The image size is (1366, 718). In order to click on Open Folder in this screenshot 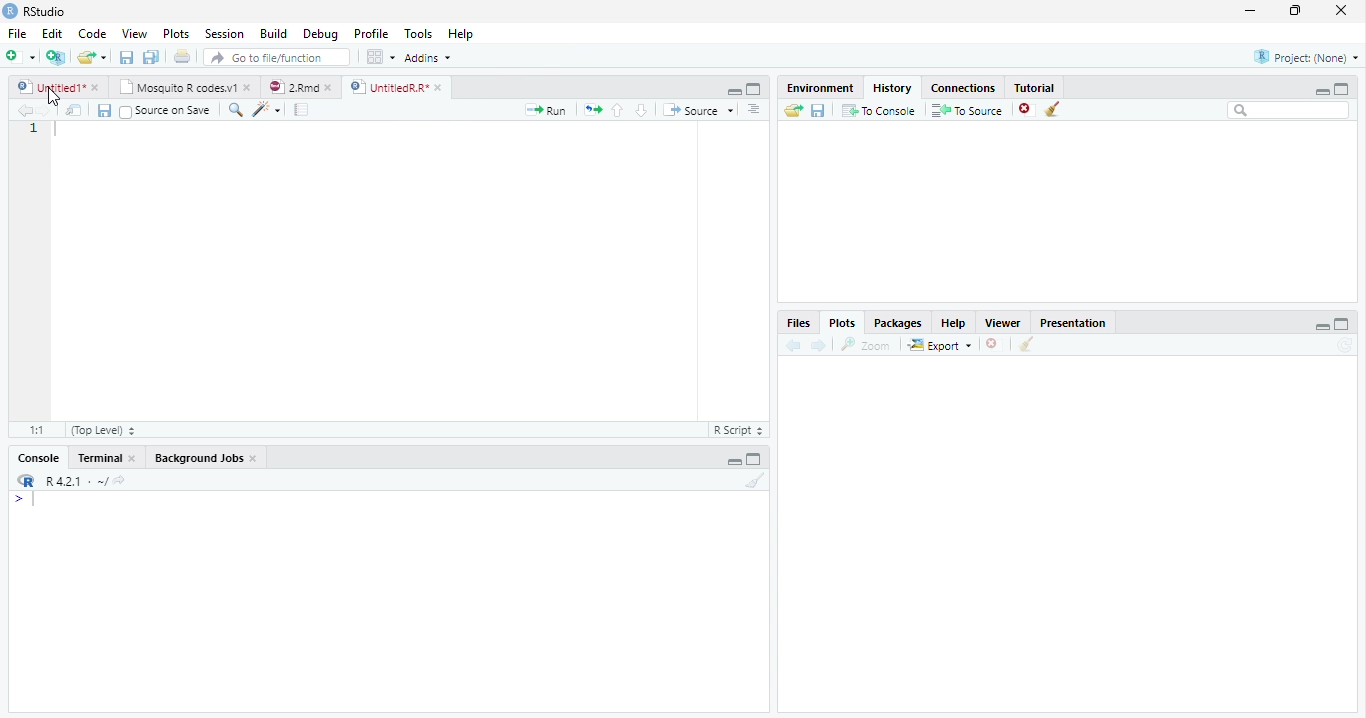, I will do `click(793, 111)`.